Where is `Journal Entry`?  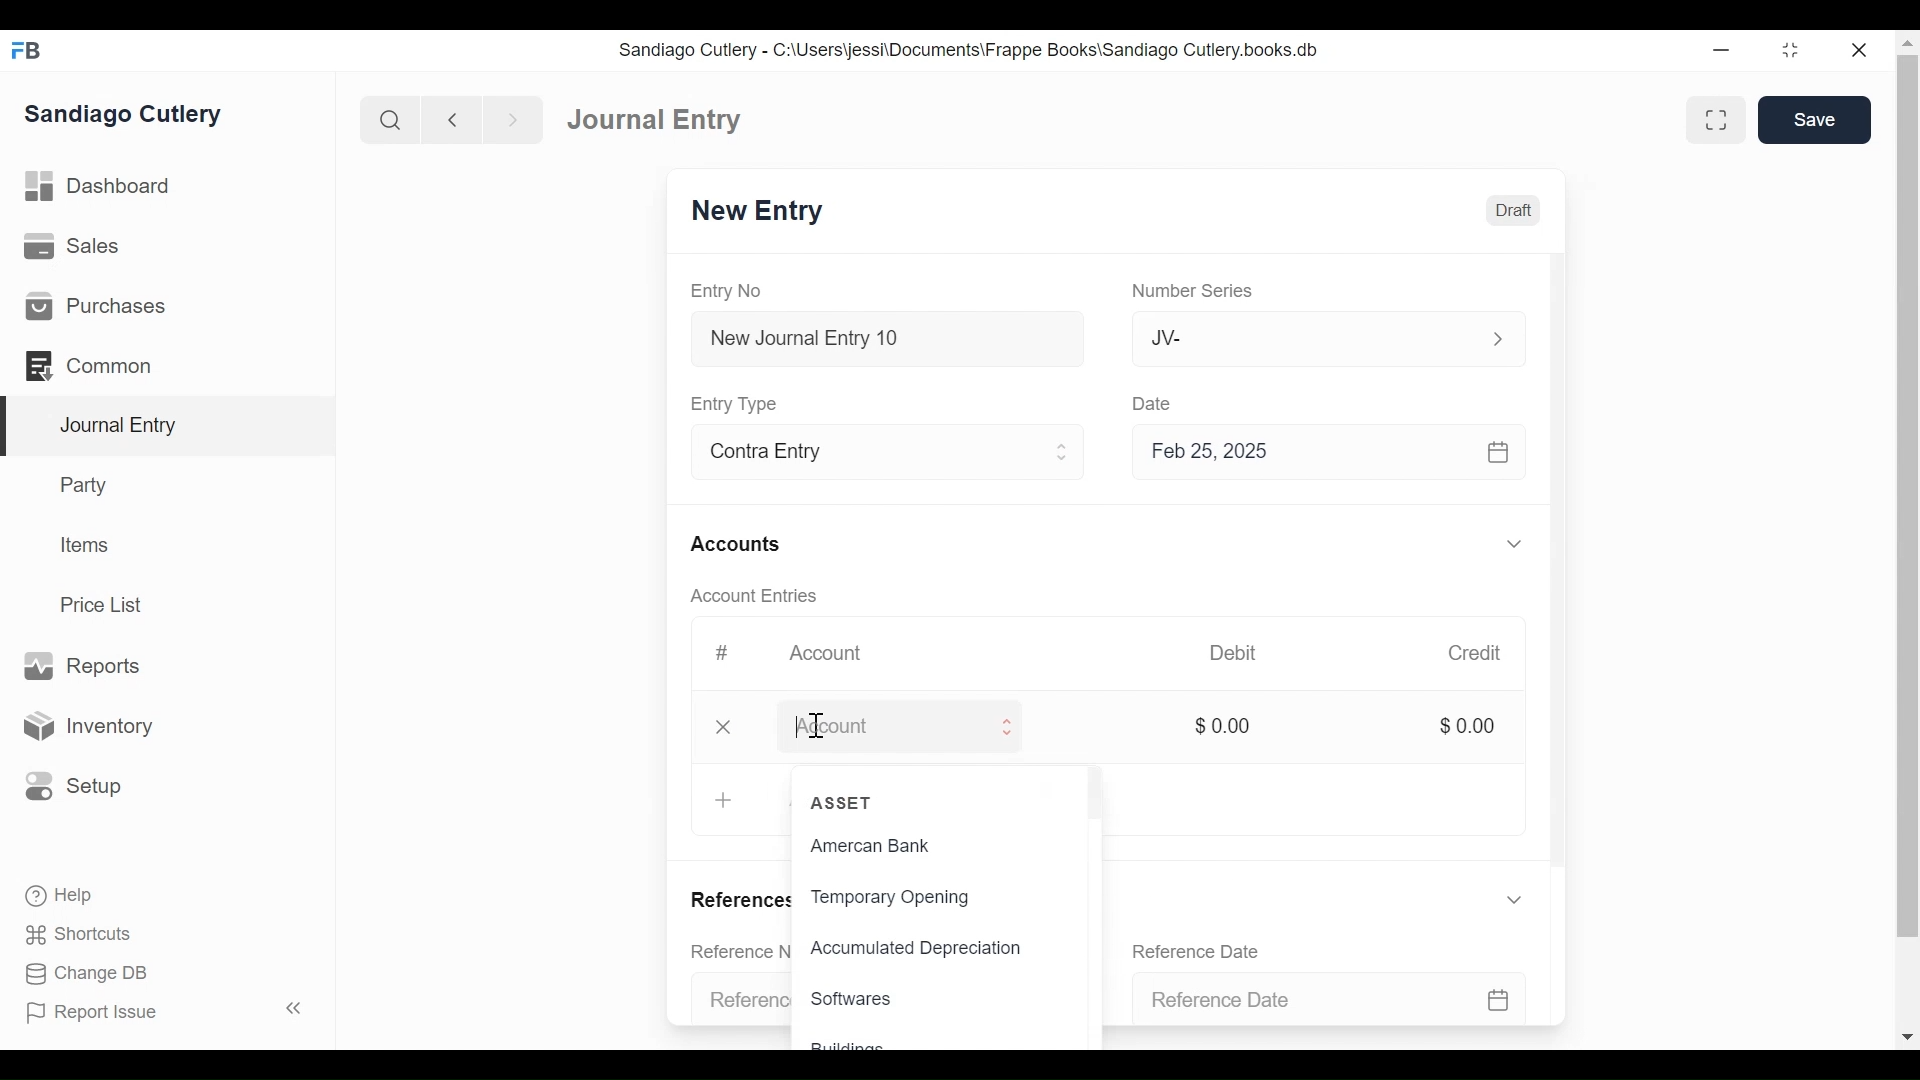
Journal Entry is located at coordinates (658, 121).